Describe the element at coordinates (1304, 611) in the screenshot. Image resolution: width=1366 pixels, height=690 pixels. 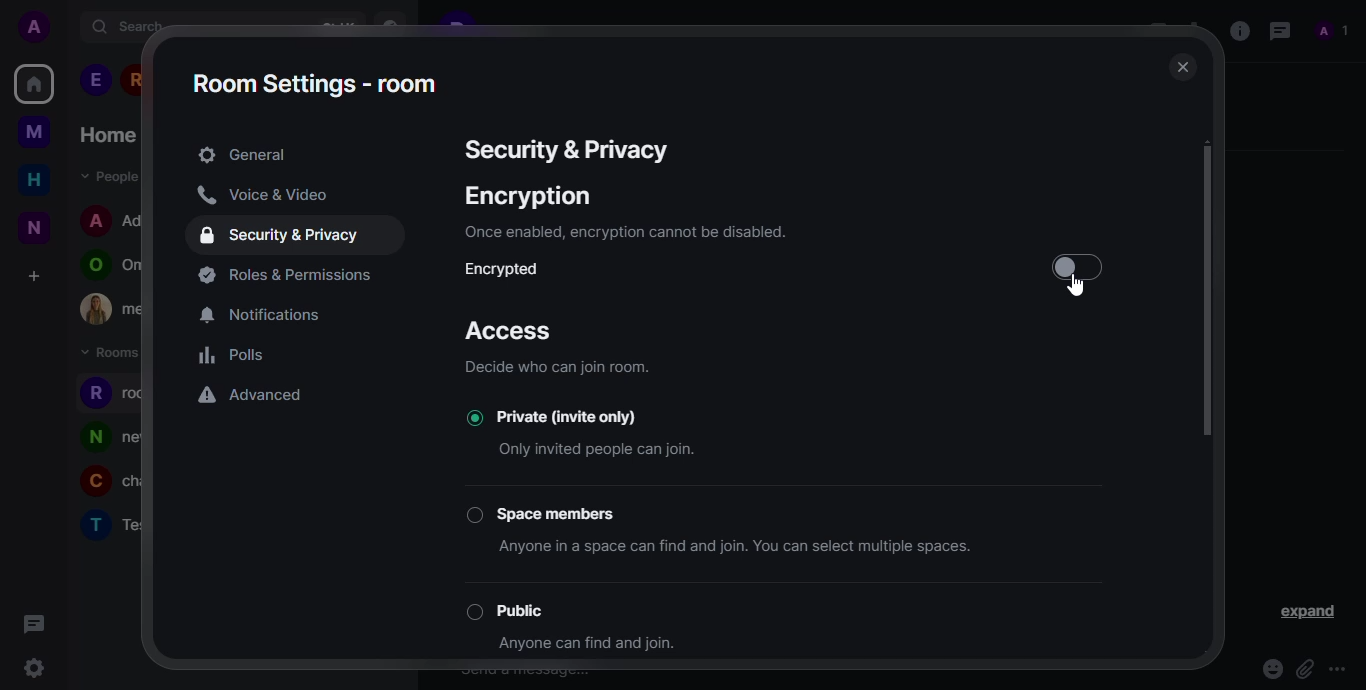
I see `expand` at that location.